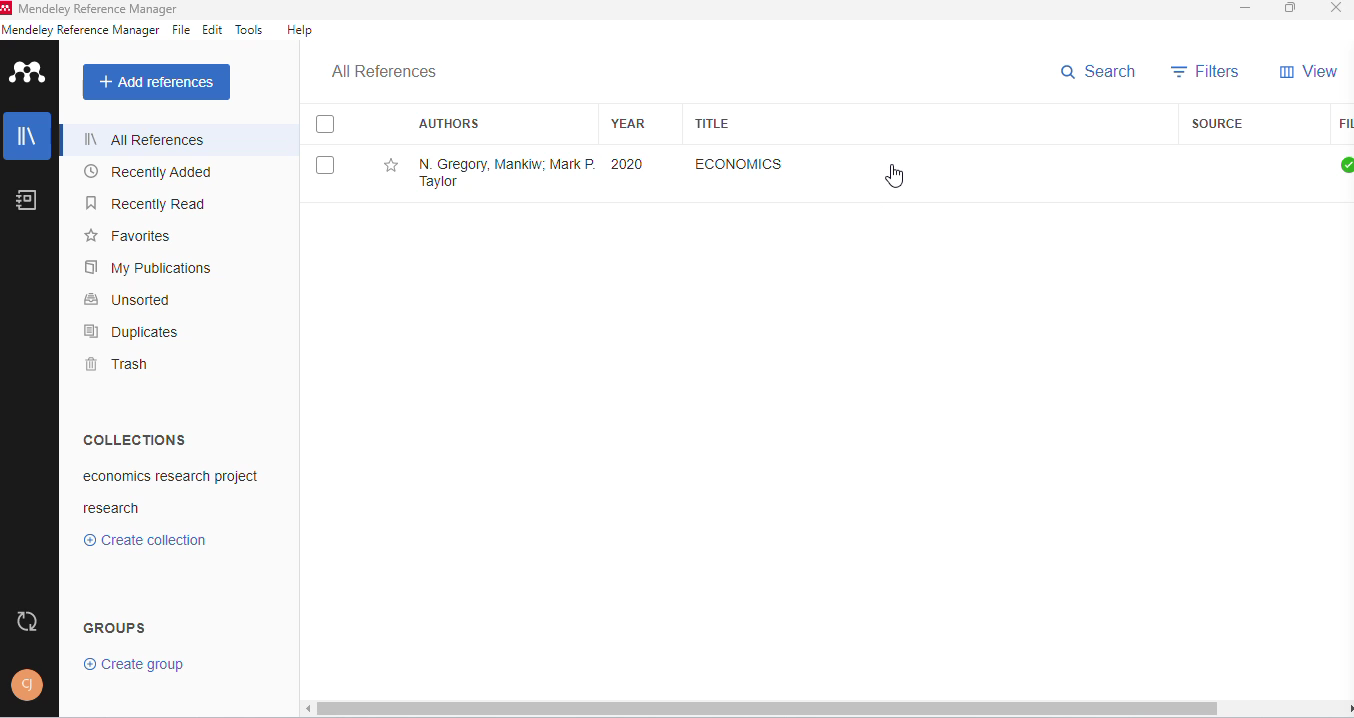 The width and height of the screenshot is (1354, 718). Describe the element at coordinates (894, 176) in the screenshot. I see `cursor` at that location.